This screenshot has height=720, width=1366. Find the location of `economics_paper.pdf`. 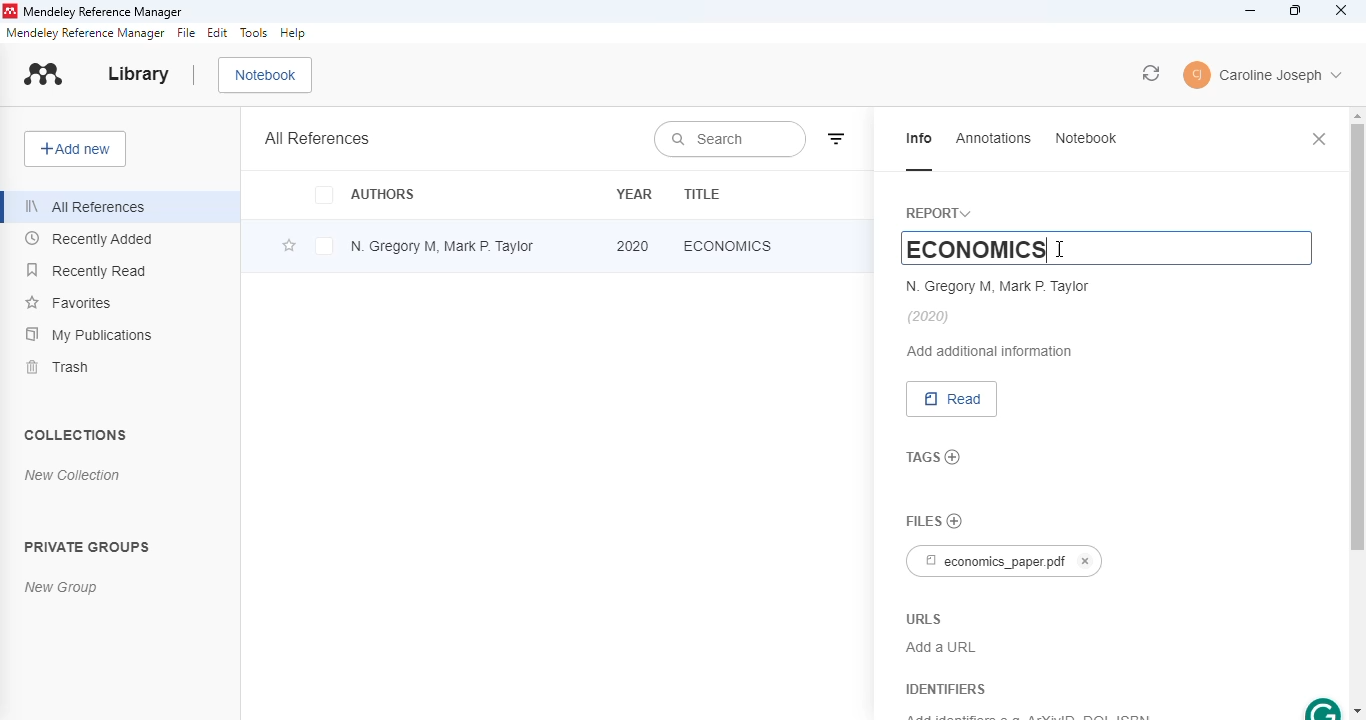

economics_paper.pdf is located at coordinates (989, 561).